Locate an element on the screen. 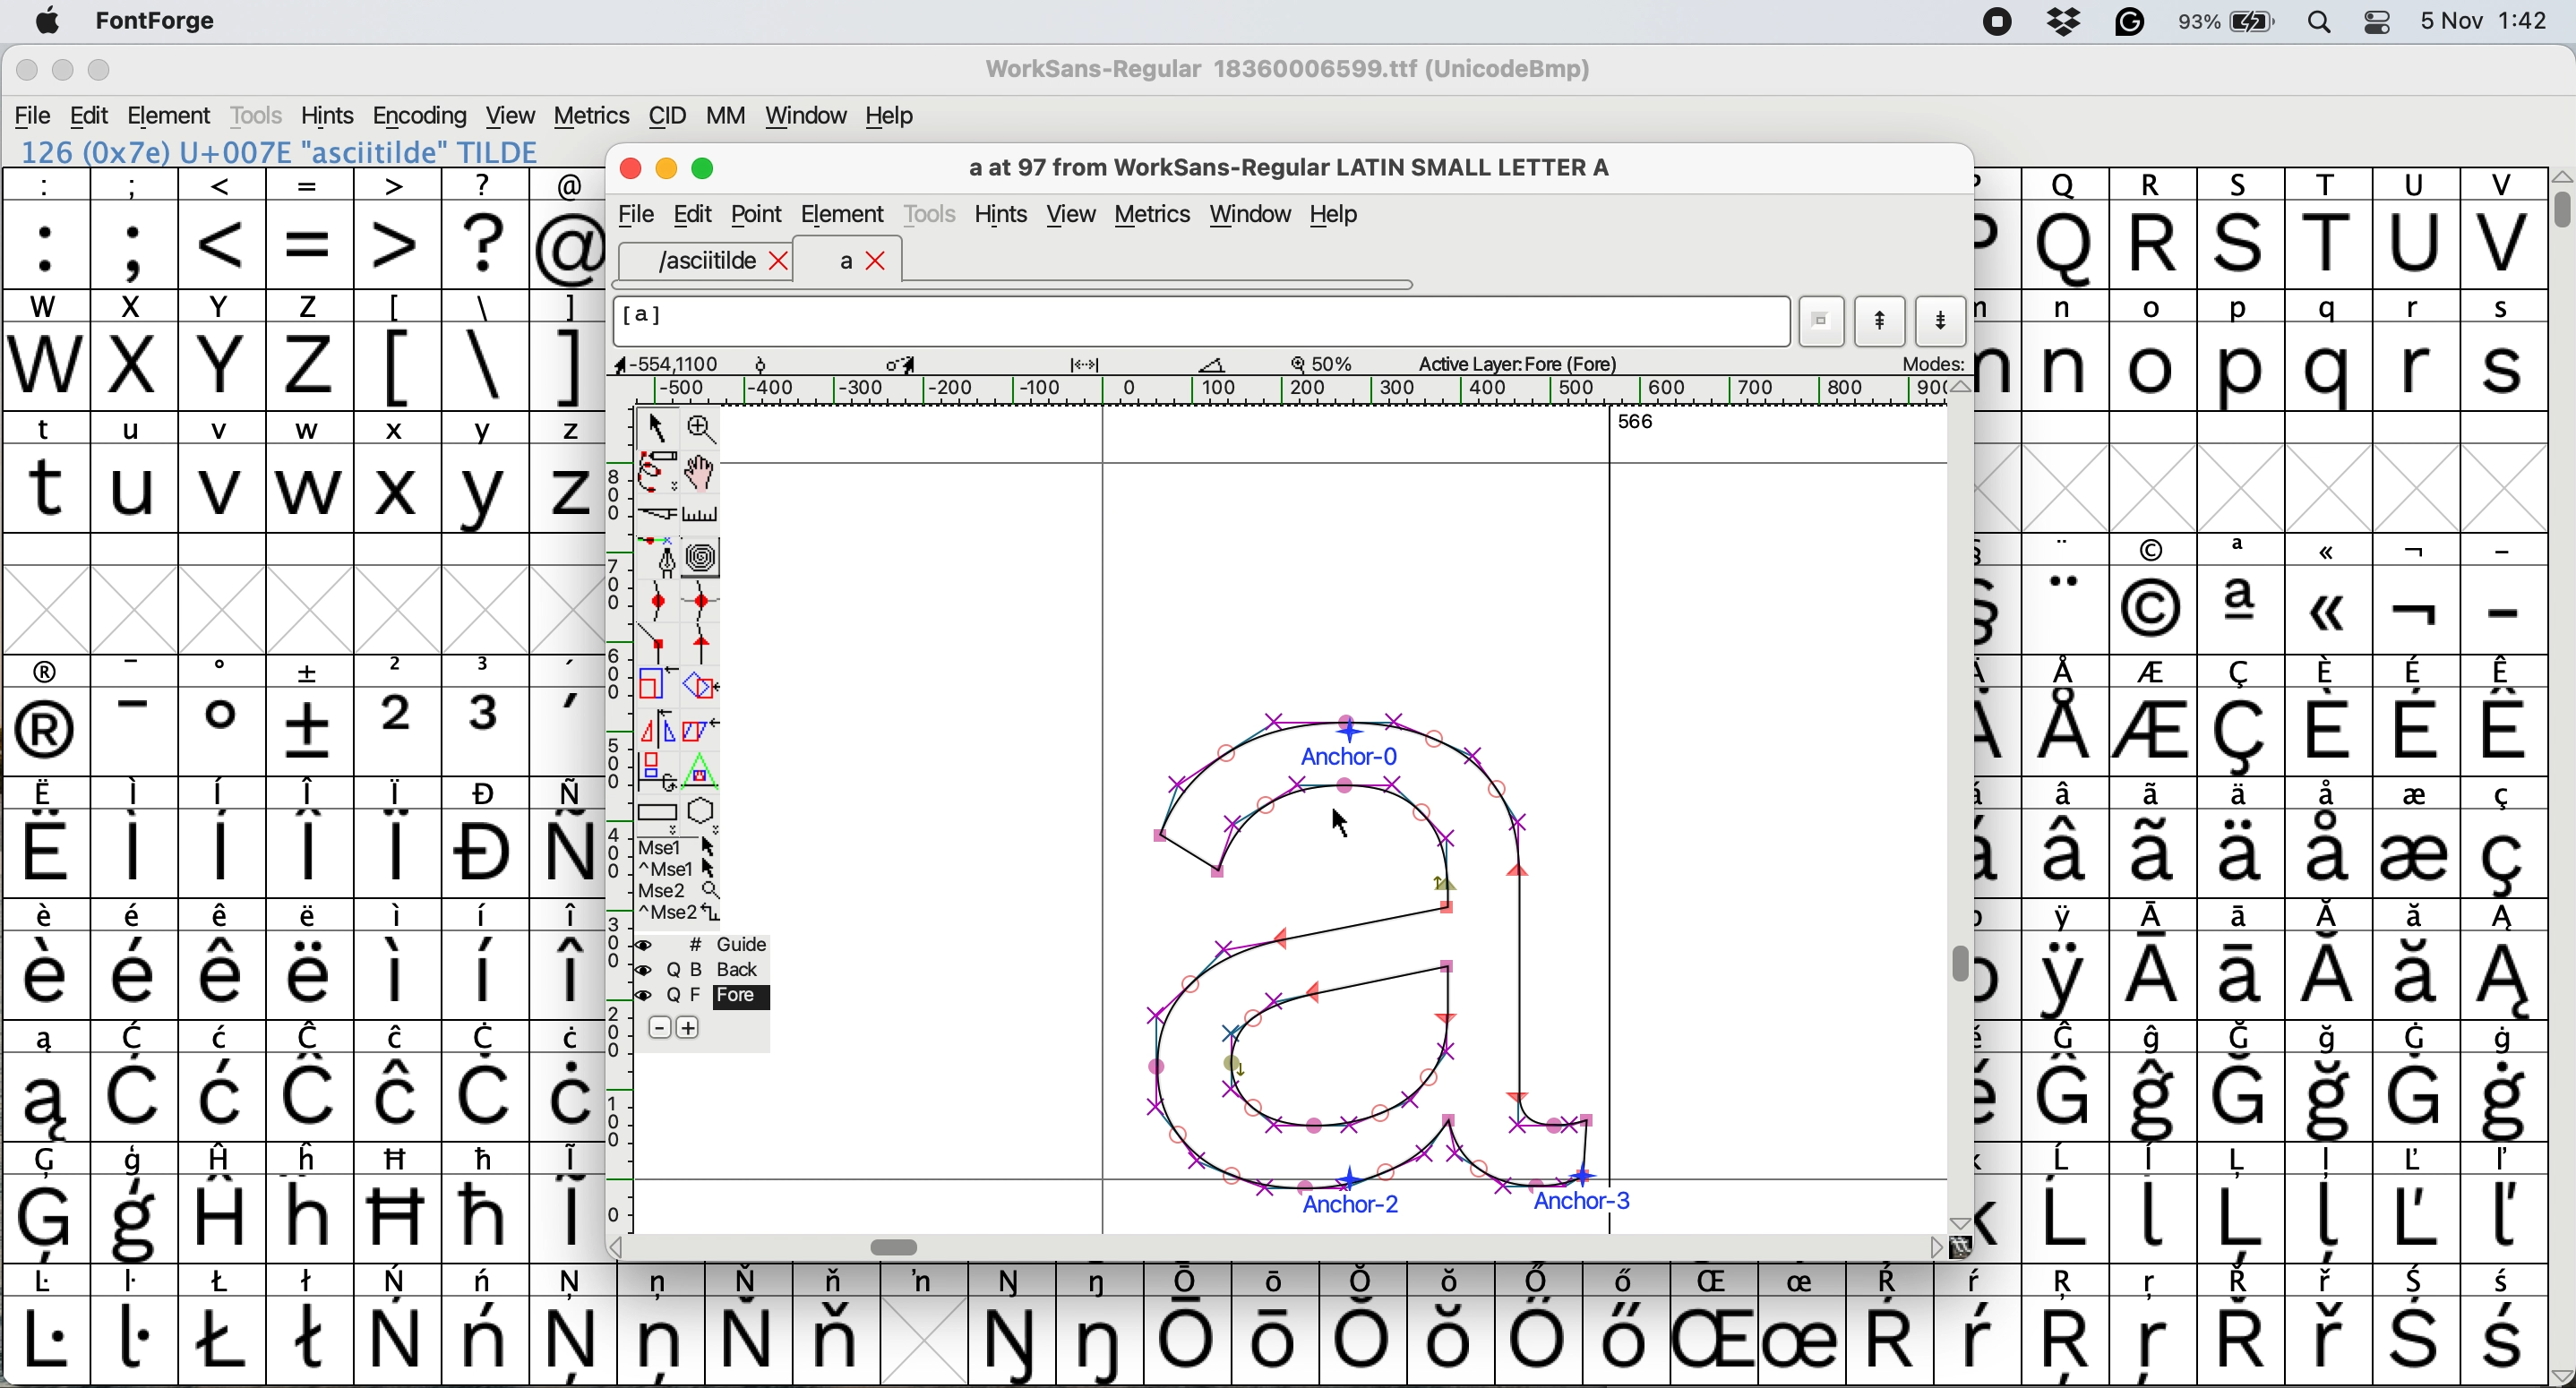 The width and height of the screenshot is (2576, 1388). symbol is located at coordinates (2503, 960).